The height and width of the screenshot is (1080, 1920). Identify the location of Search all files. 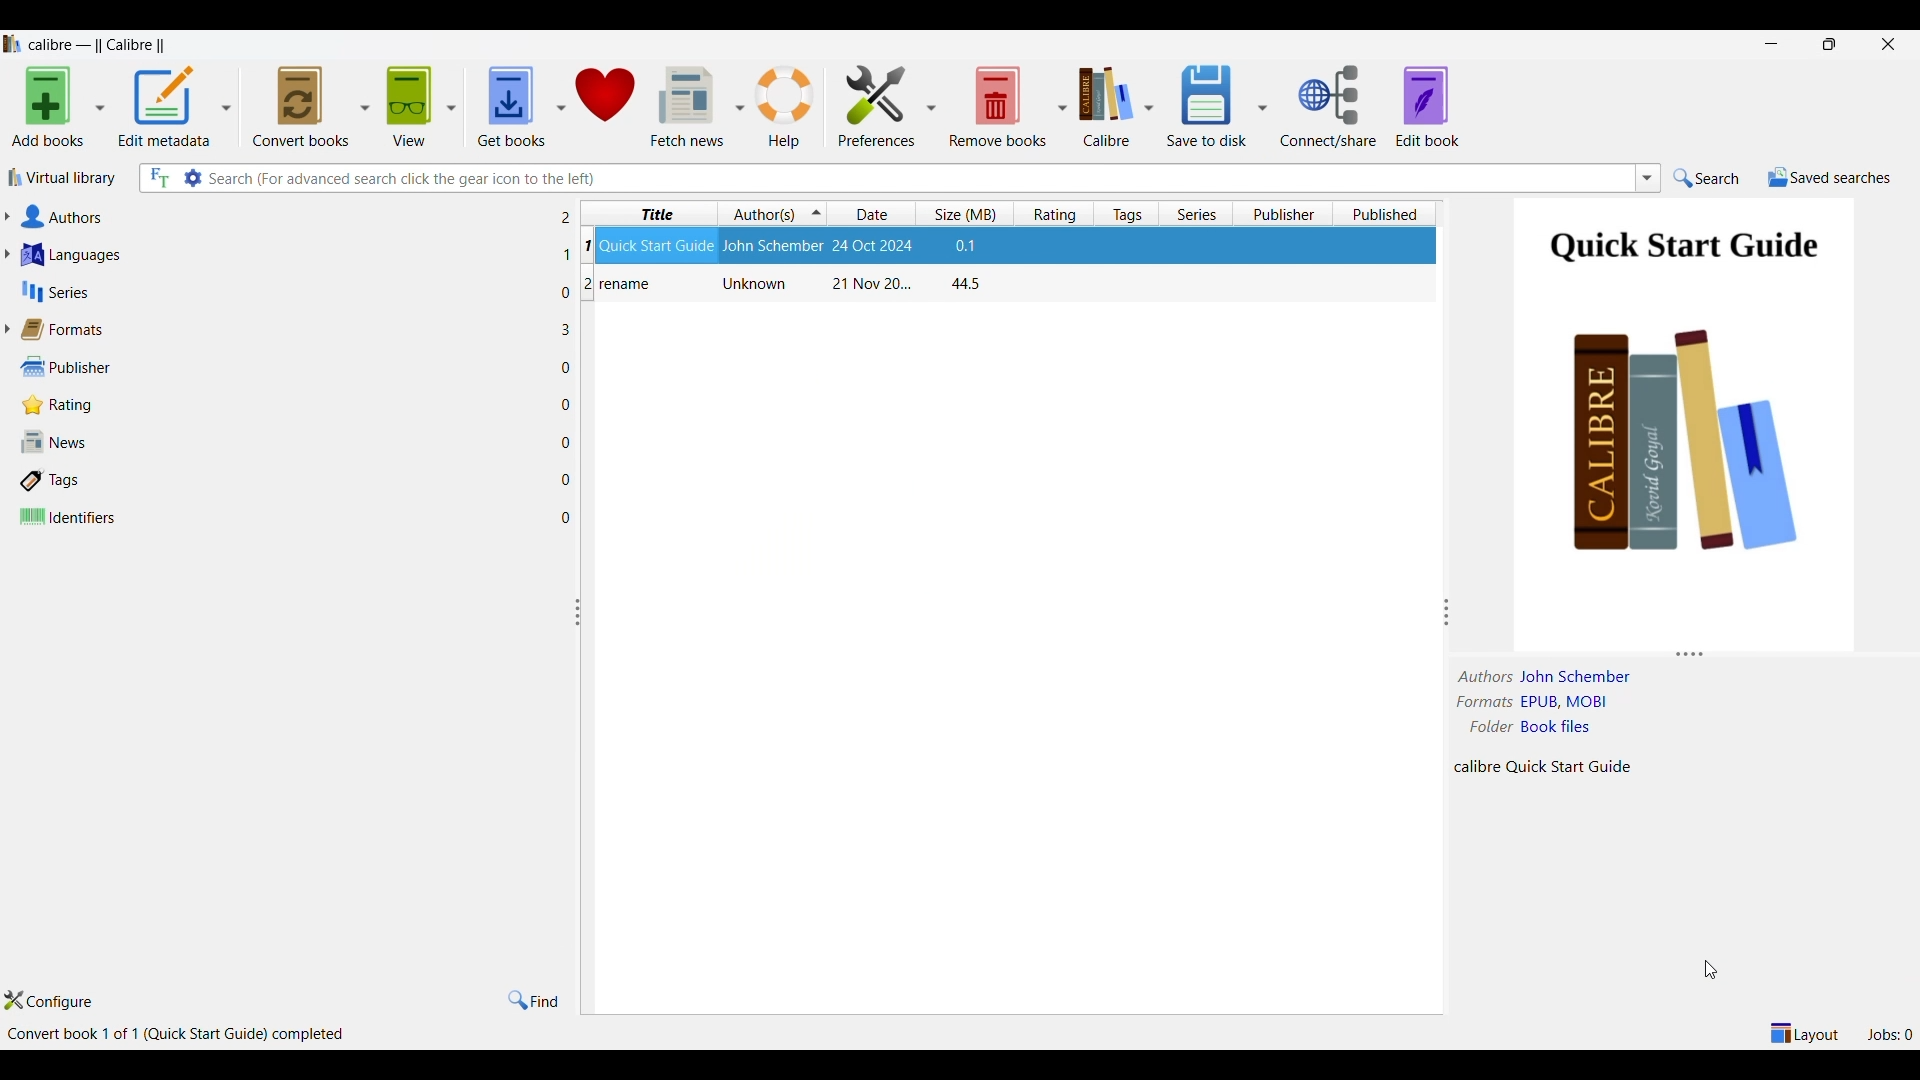
(158, 178).